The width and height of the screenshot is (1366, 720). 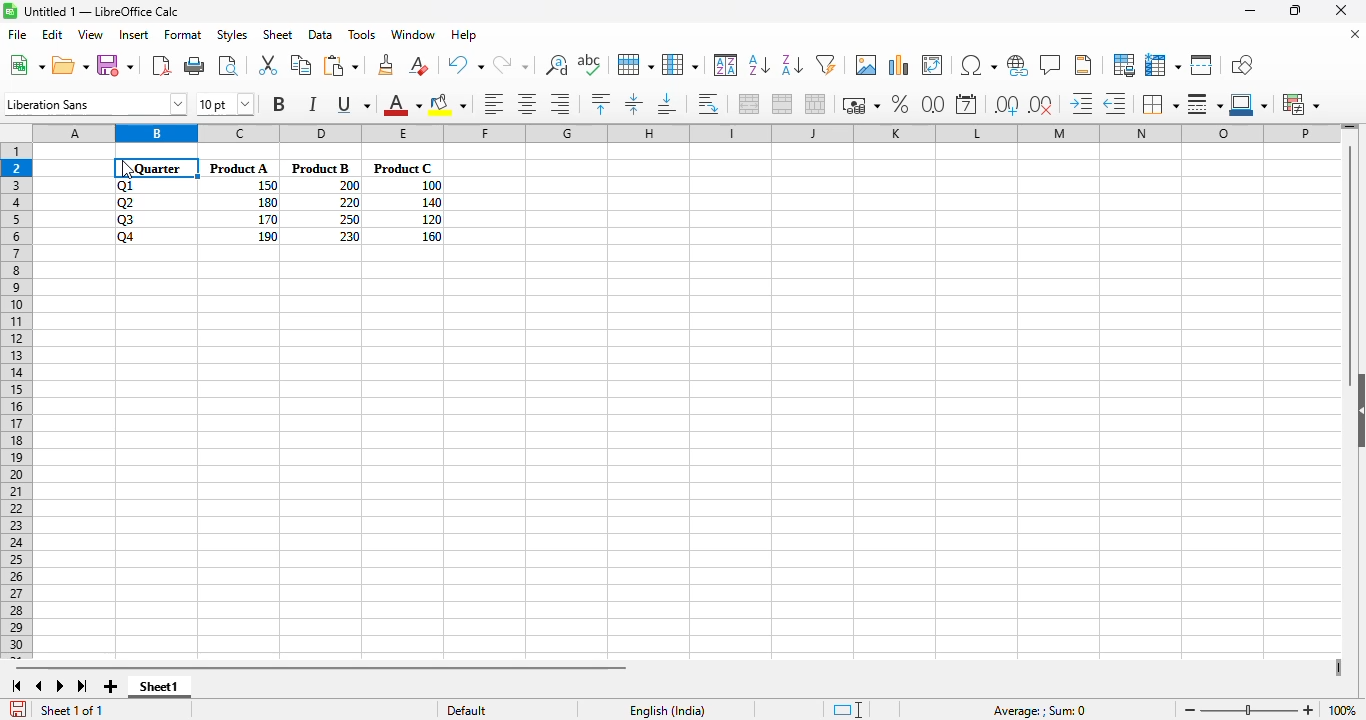 I want to click on italic, so click(x=312, y=104).